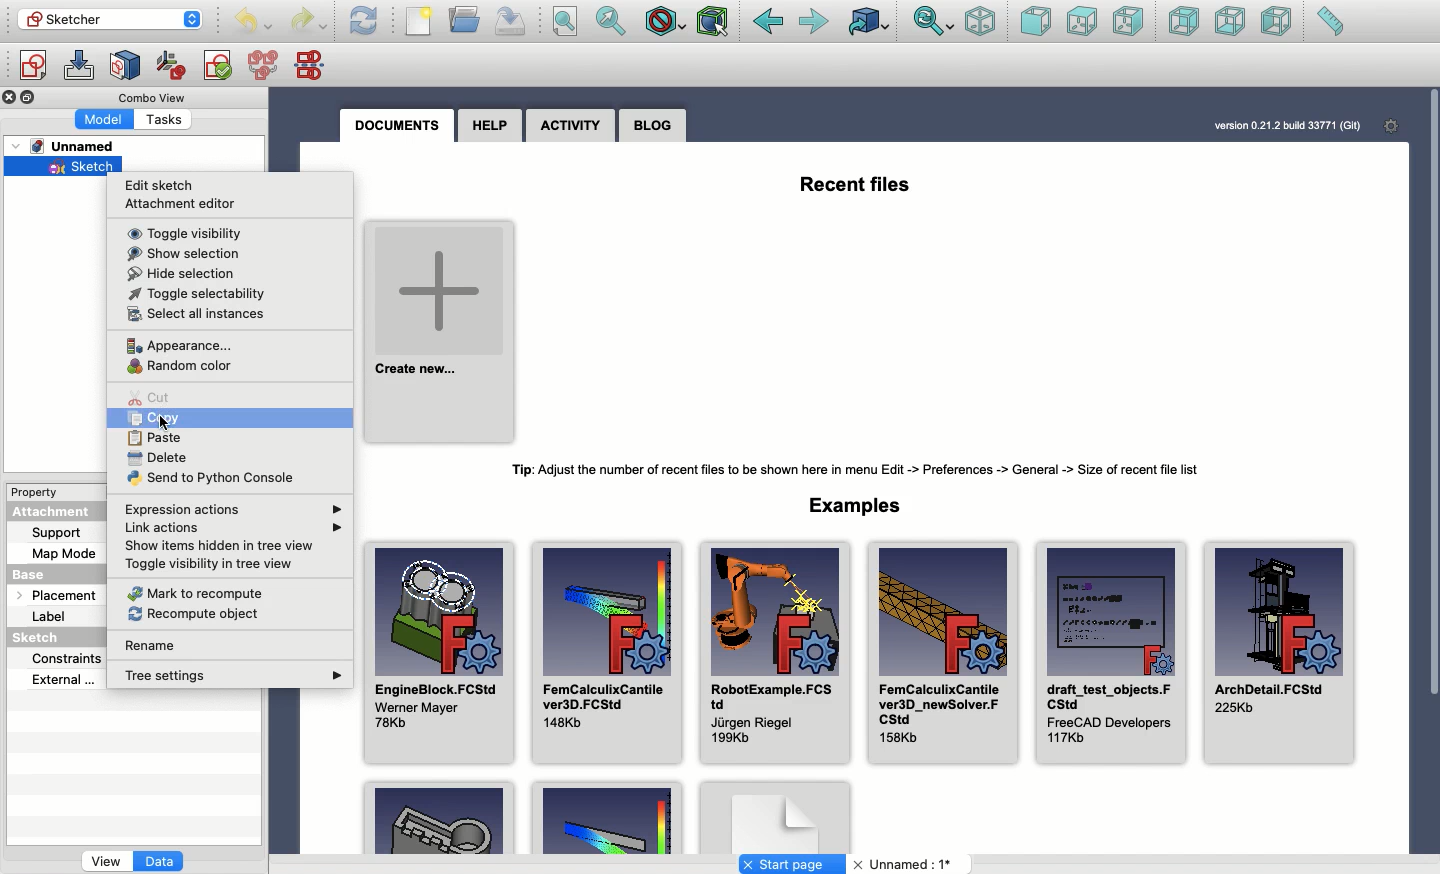 The height and width of the screenshot is (874, 1440). What do you see at coordinates (153, 97) in the screenshot?
I see `Combo View` at bounding box center [153, 97].